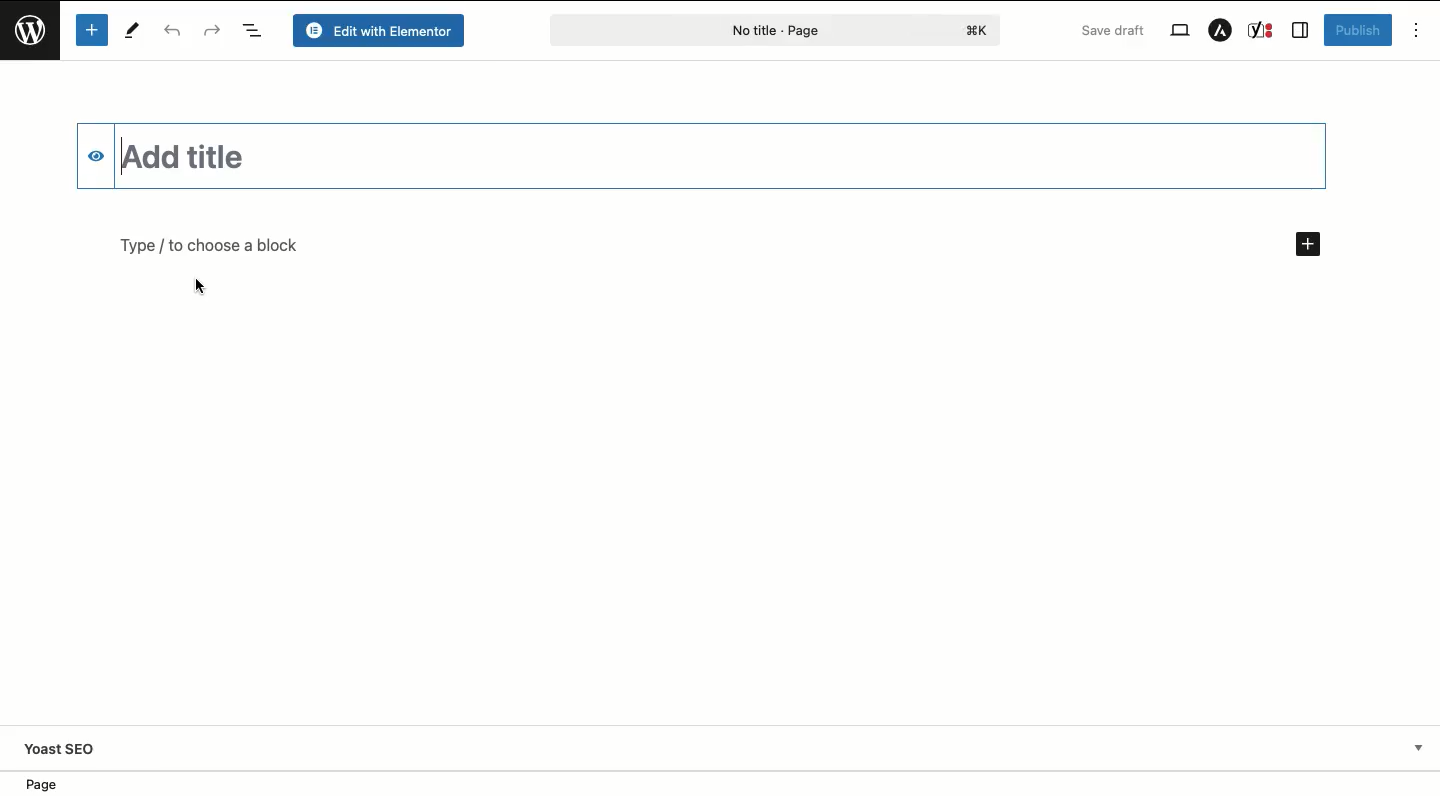 Image resolution: width=1440 pixels, height=796 pixels. I want to click on Add new block, so click(91, 31).